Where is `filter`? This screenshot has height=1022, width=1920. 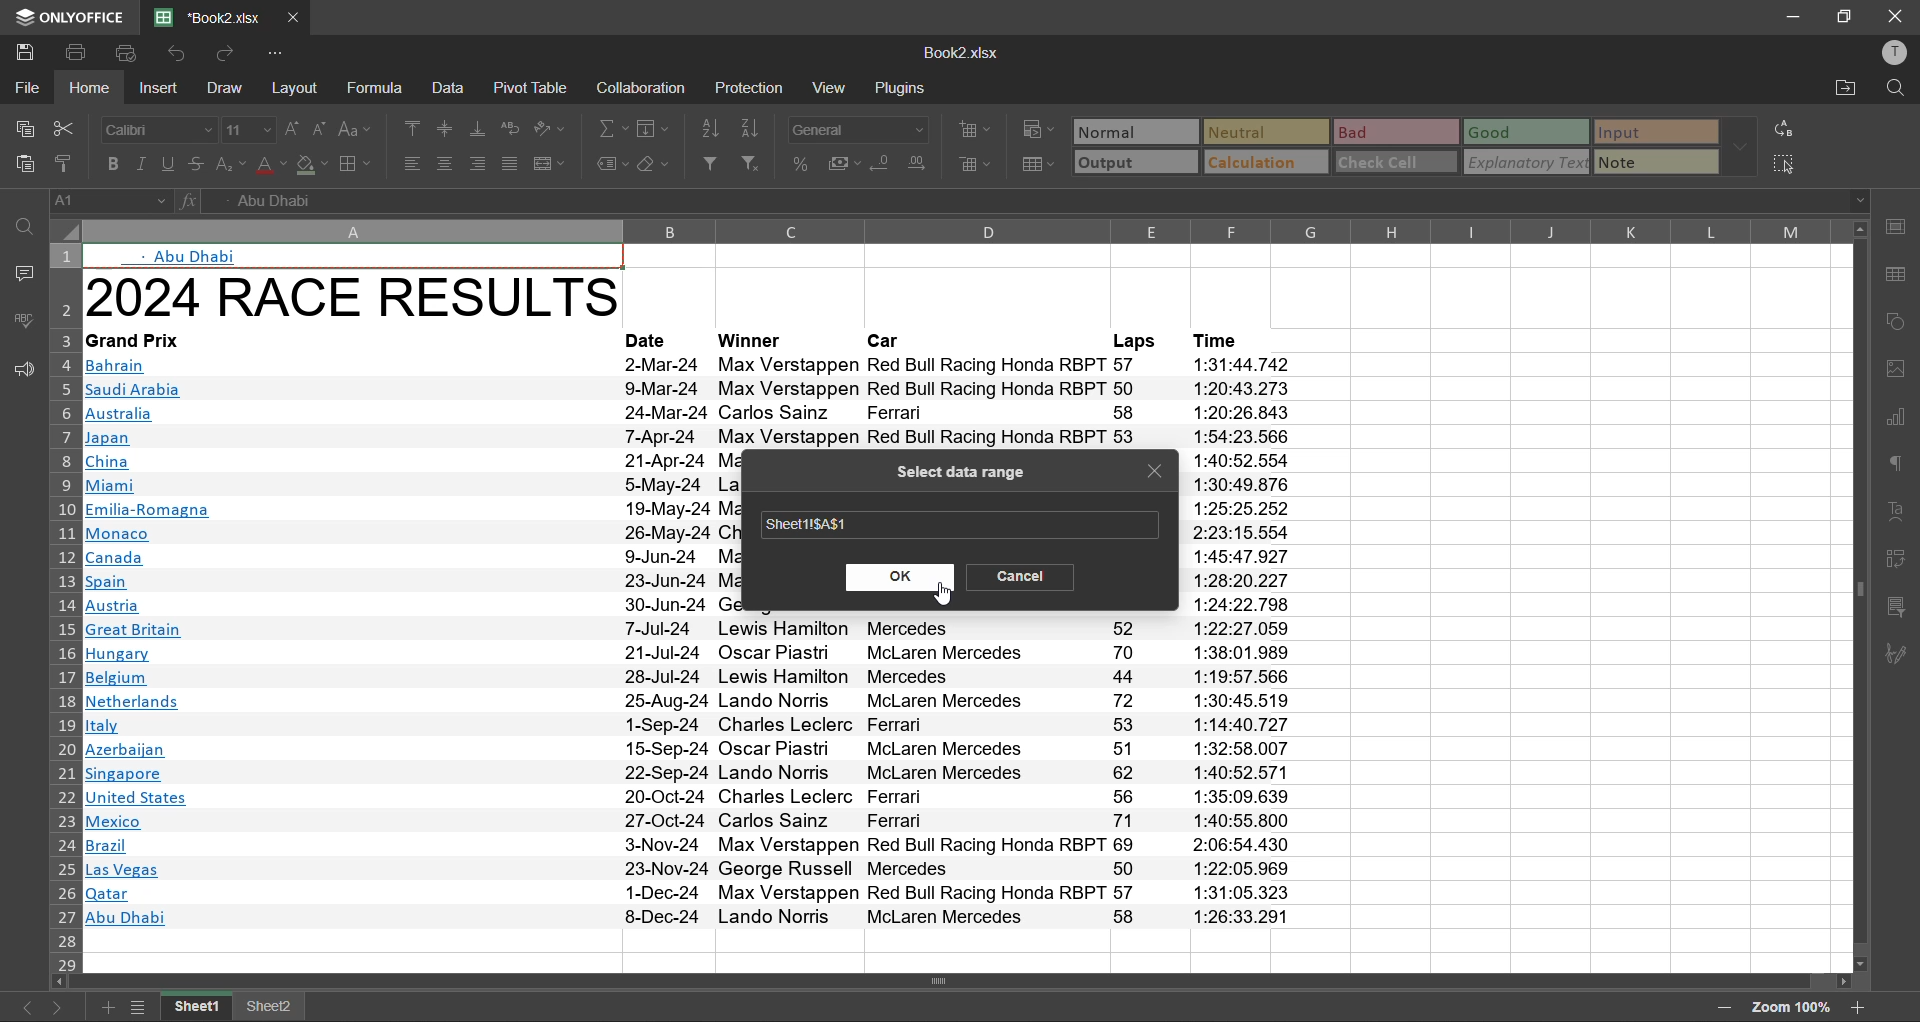
filter is located at coordinates (710, 161).